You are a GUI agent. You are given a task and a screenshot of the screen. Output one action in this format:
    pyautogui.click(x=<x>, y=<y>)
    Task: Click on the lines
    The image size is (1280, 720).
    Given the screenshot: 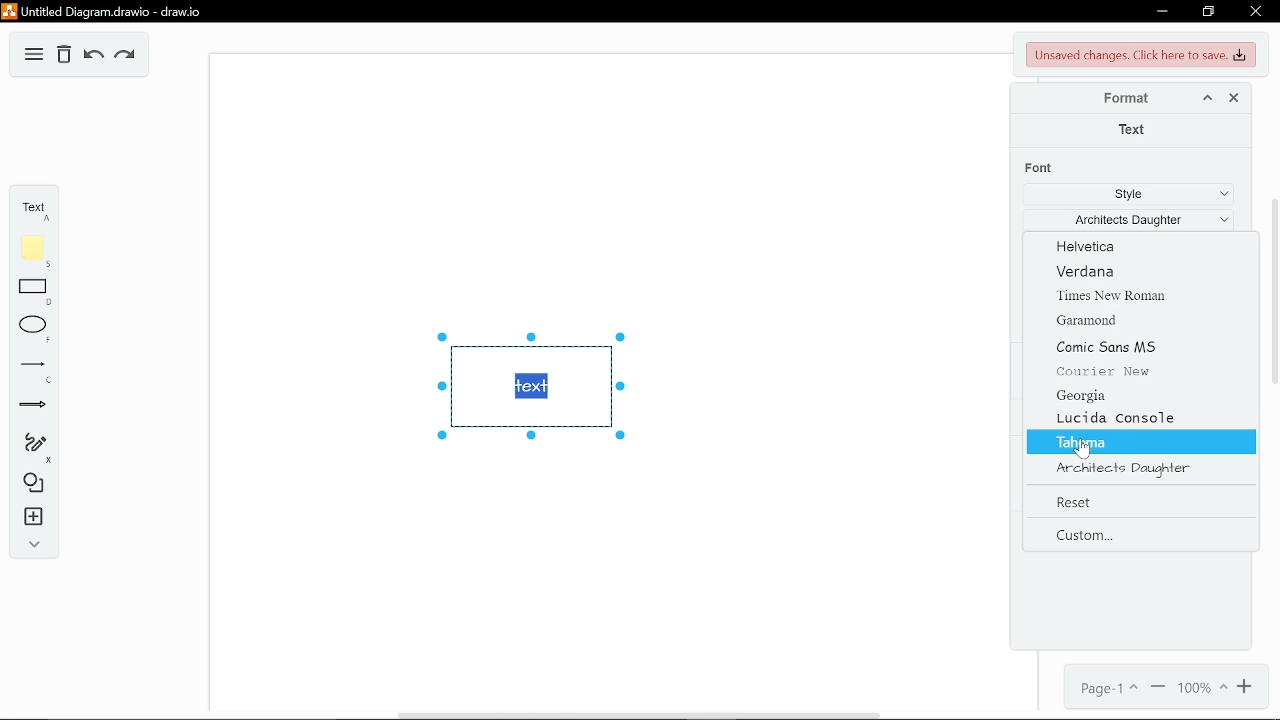 What is the action you would take?
    pyautogui.click(x=29, y=371)
    